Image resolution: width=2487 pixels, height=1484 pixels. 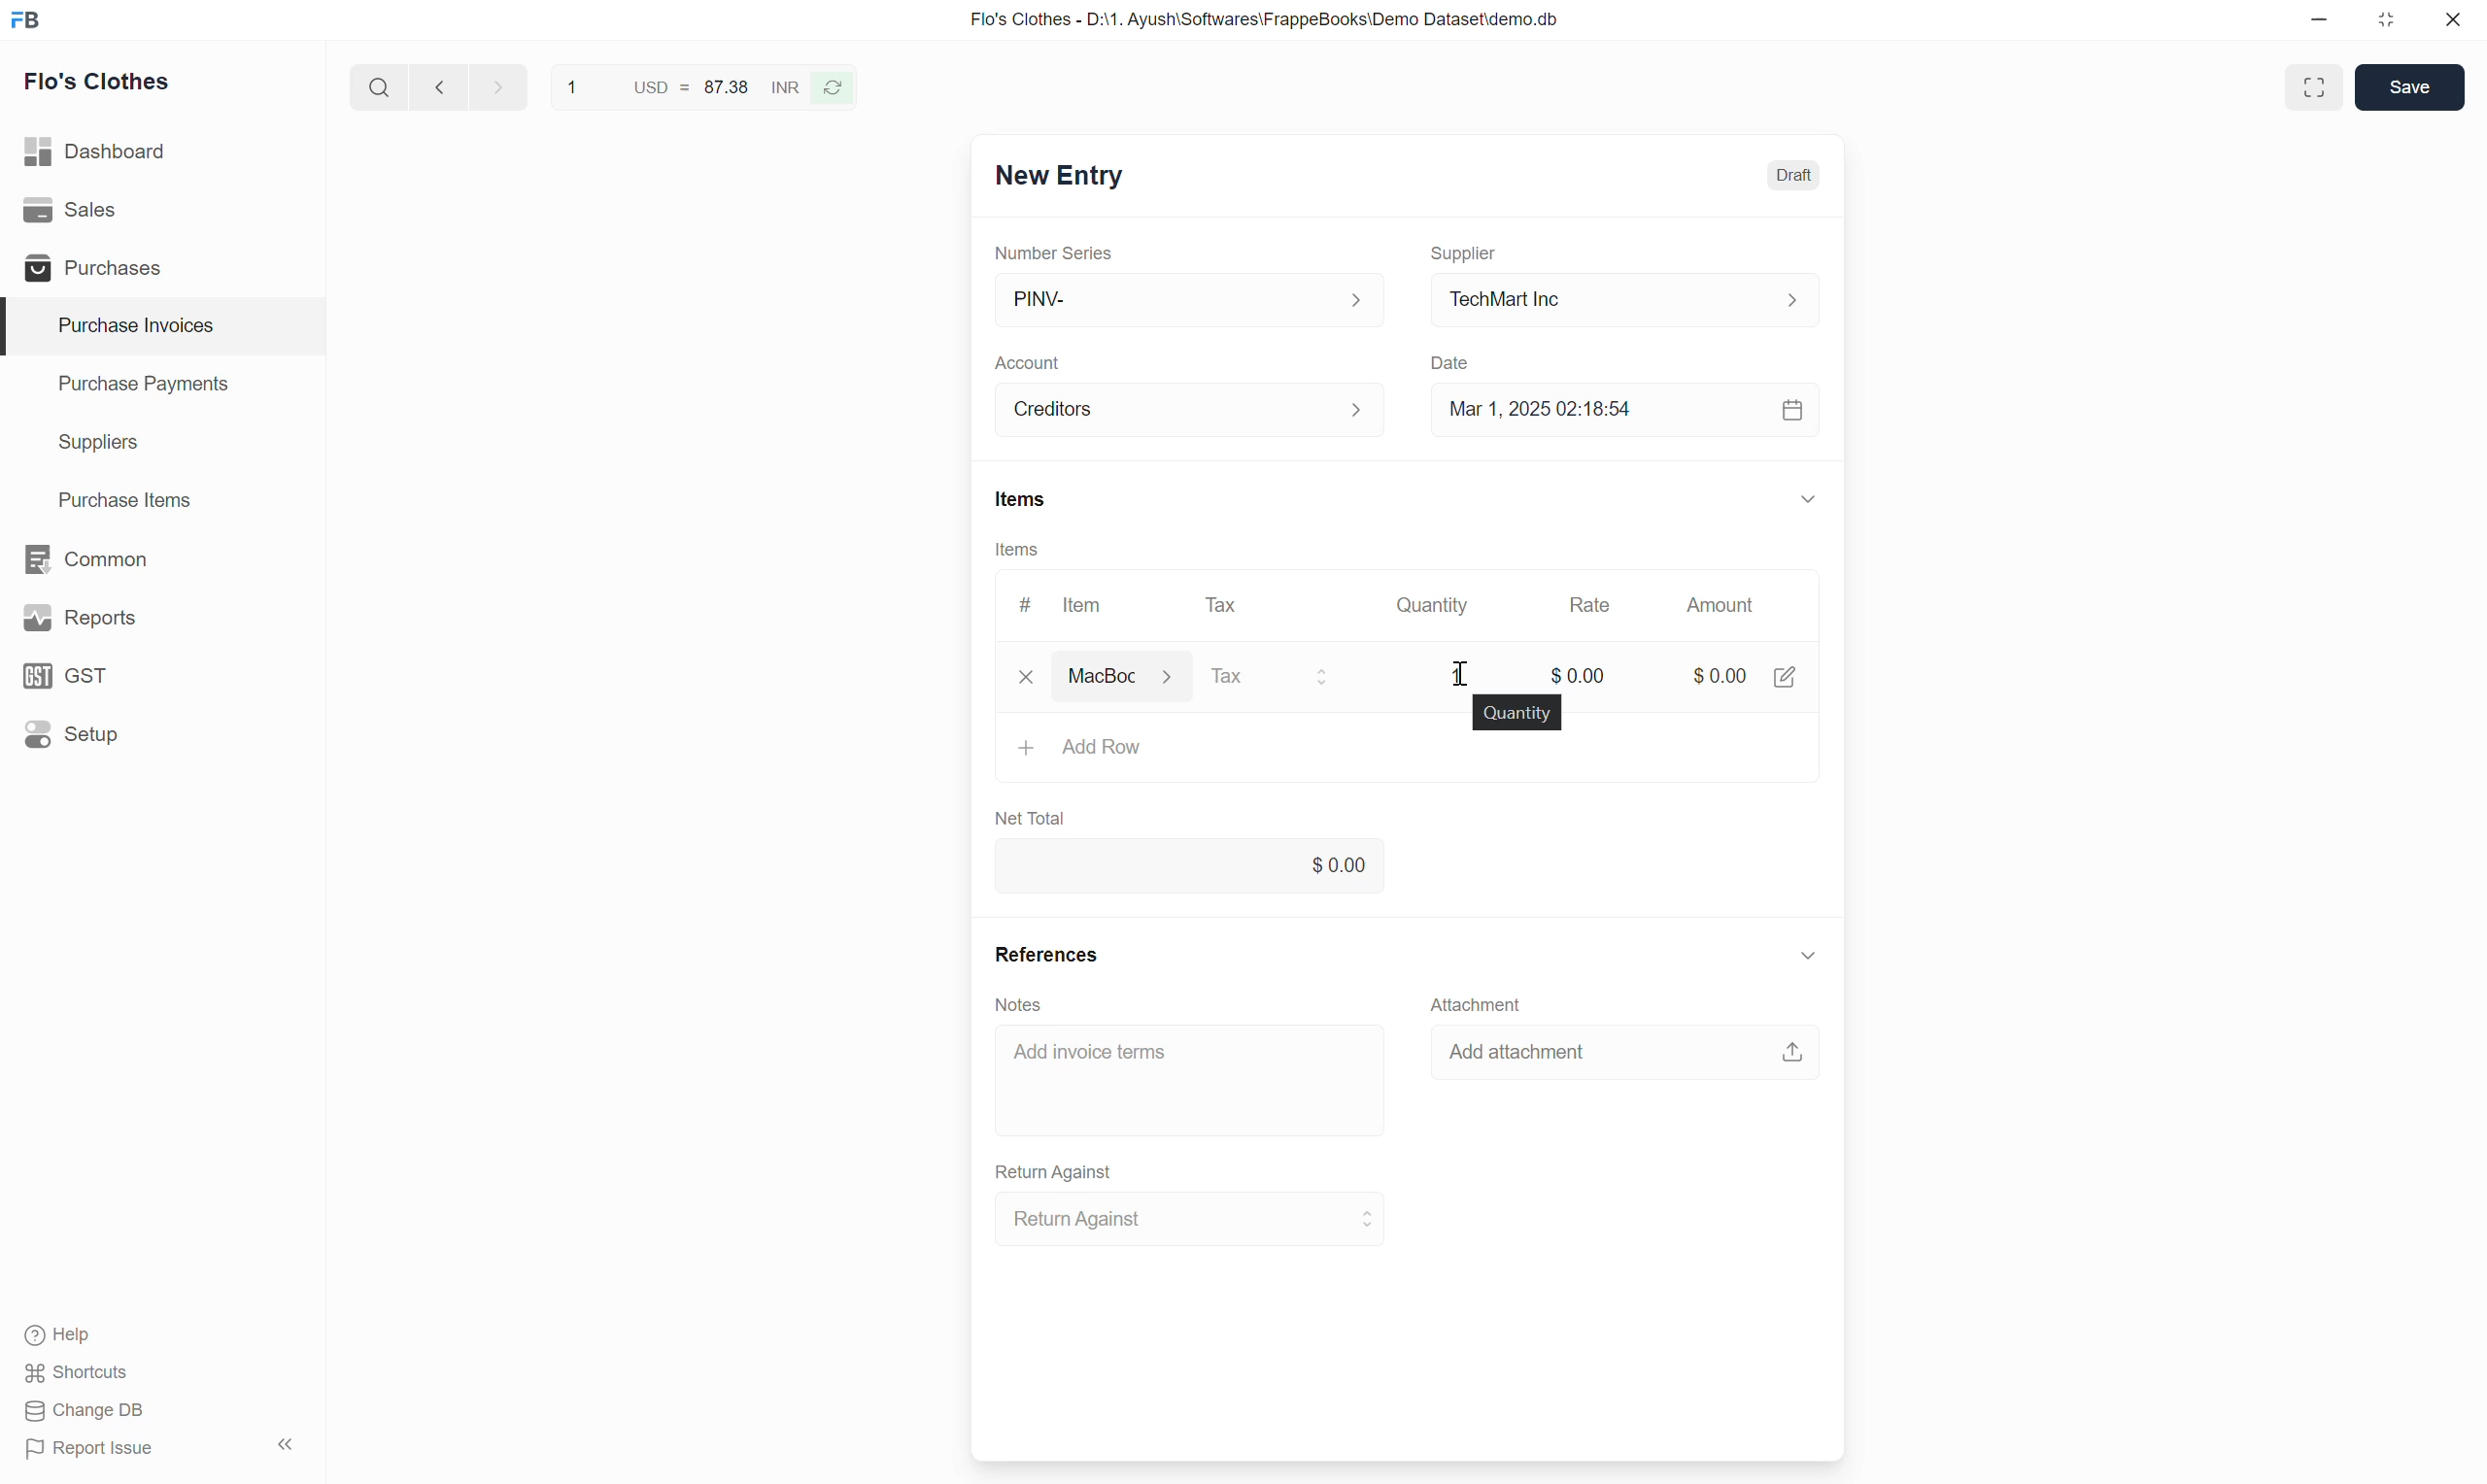 What do you see at coordinates (1450, 672) in the screenshot?
I see `1` at bounding box center [1450, 672].